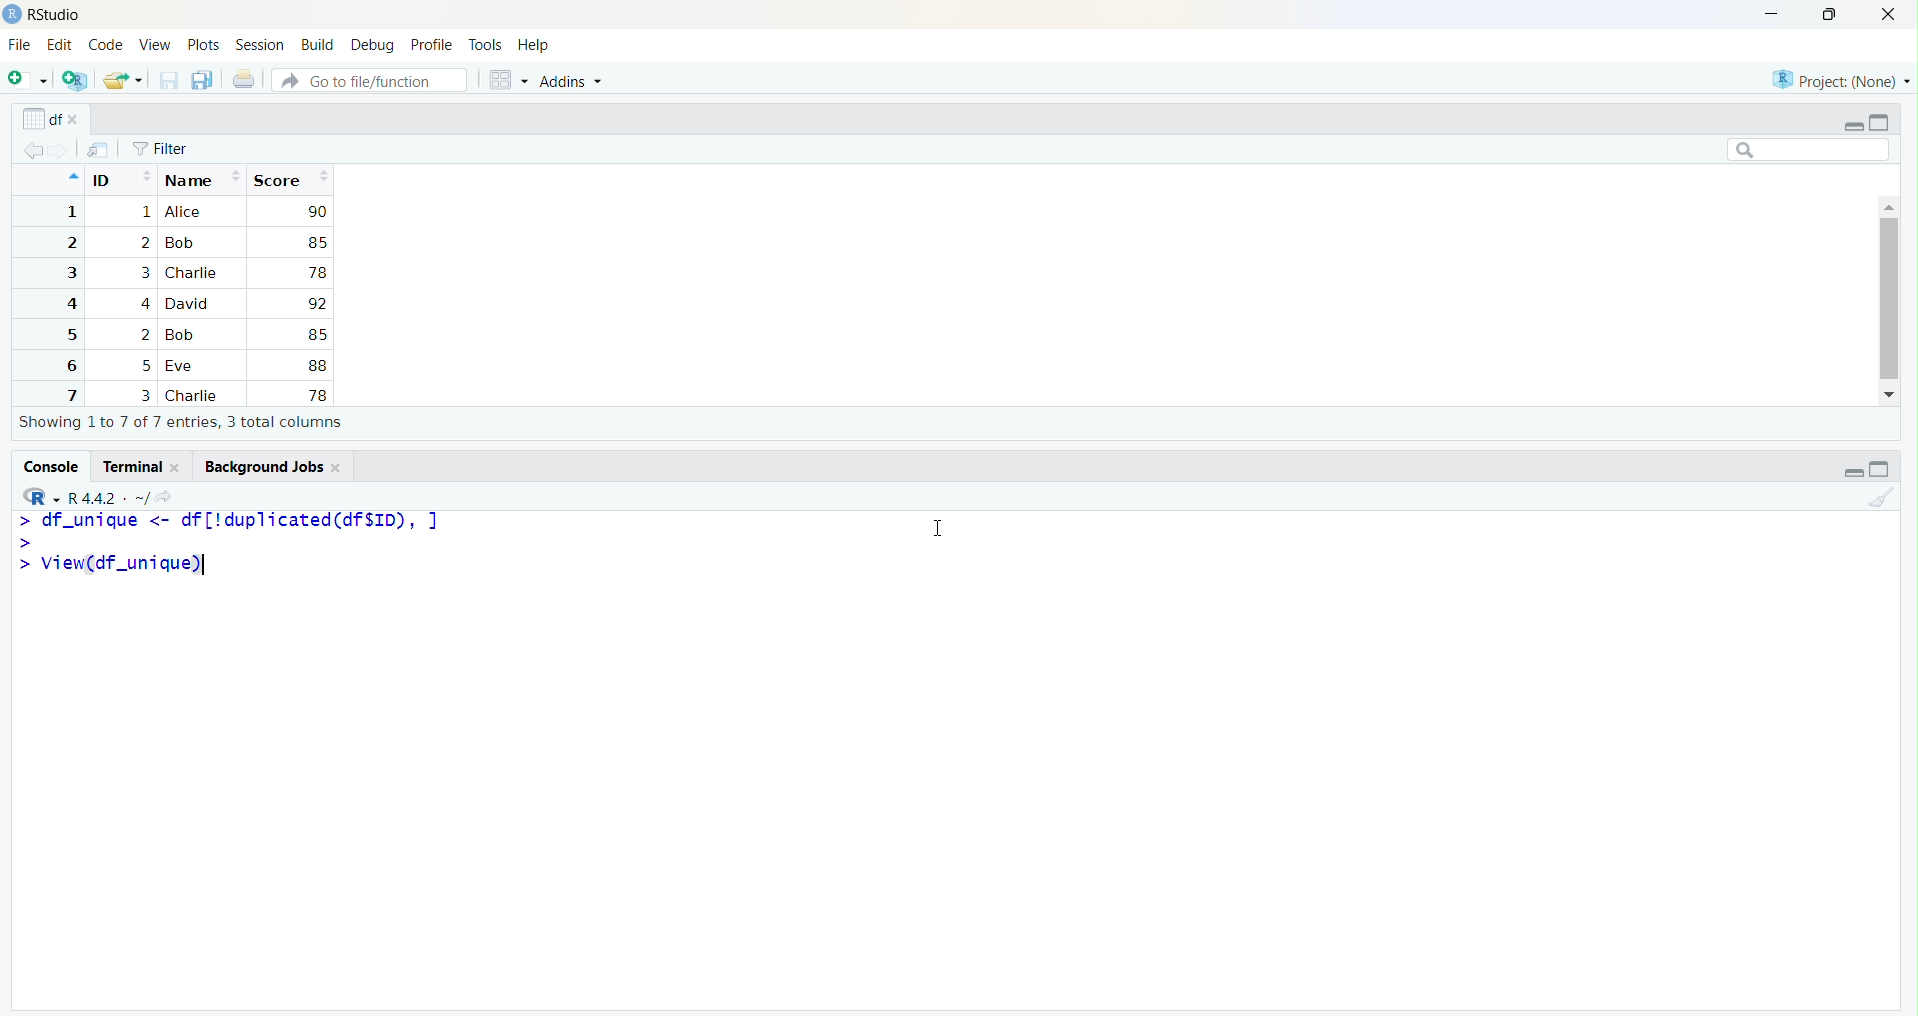  Describe the element at coordinates (144, 335) in the screenshot. I see `2` at that location.